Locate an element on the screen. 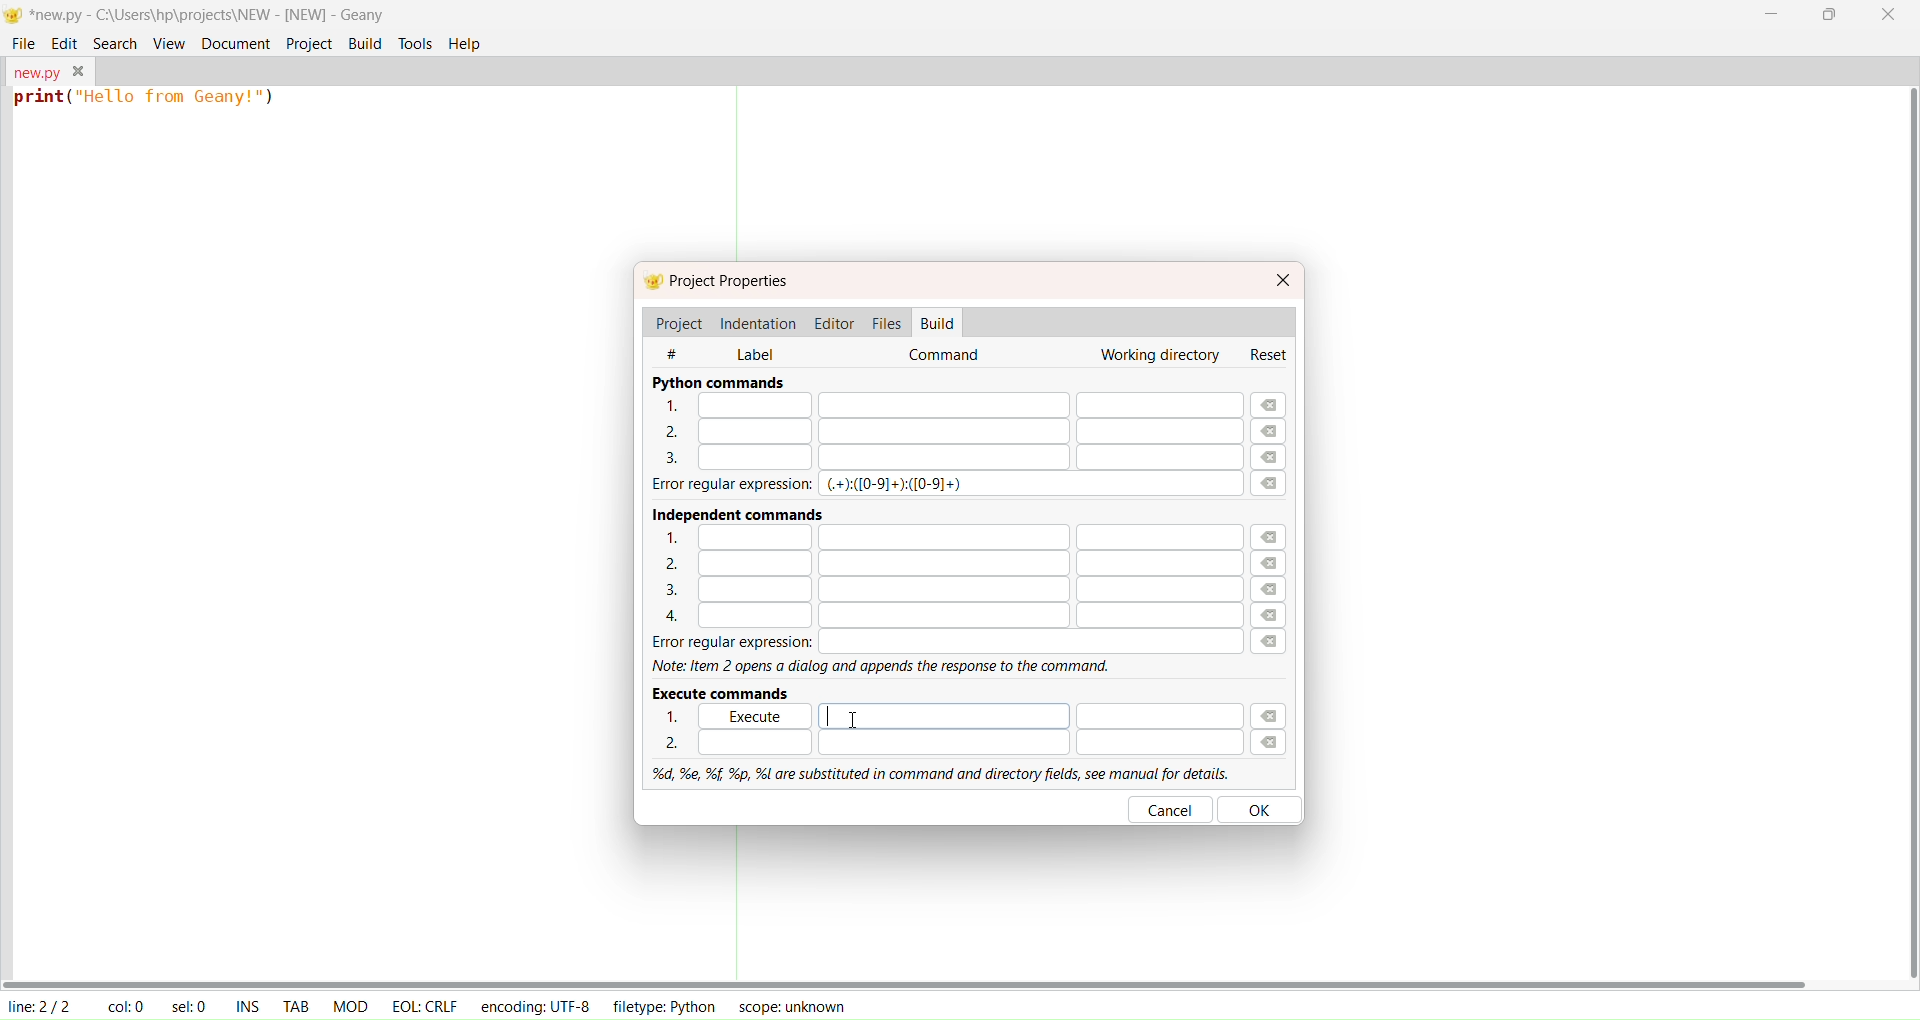 Image resolution: width=1920 pixels, height=1020 pixels. 1. is located at coordinates (945, 406).